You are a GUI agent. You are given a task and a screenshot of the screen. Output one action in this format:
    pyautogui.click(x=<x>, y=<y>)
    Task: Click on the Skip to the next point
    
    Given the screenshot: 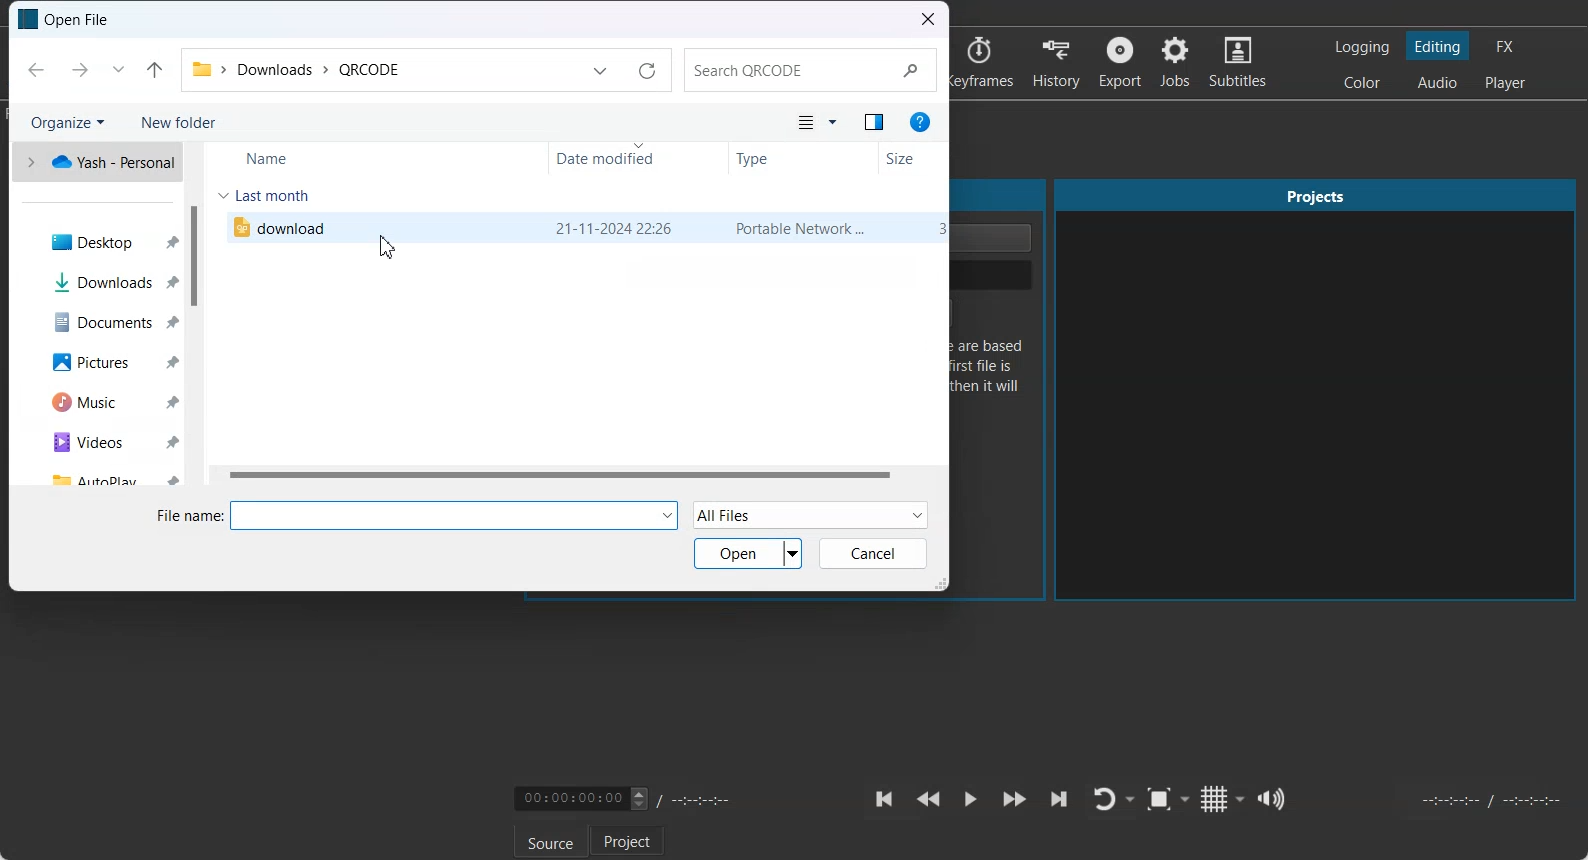 What is the action you would take?
    pyautogui.click(x=1058, y=798)
    